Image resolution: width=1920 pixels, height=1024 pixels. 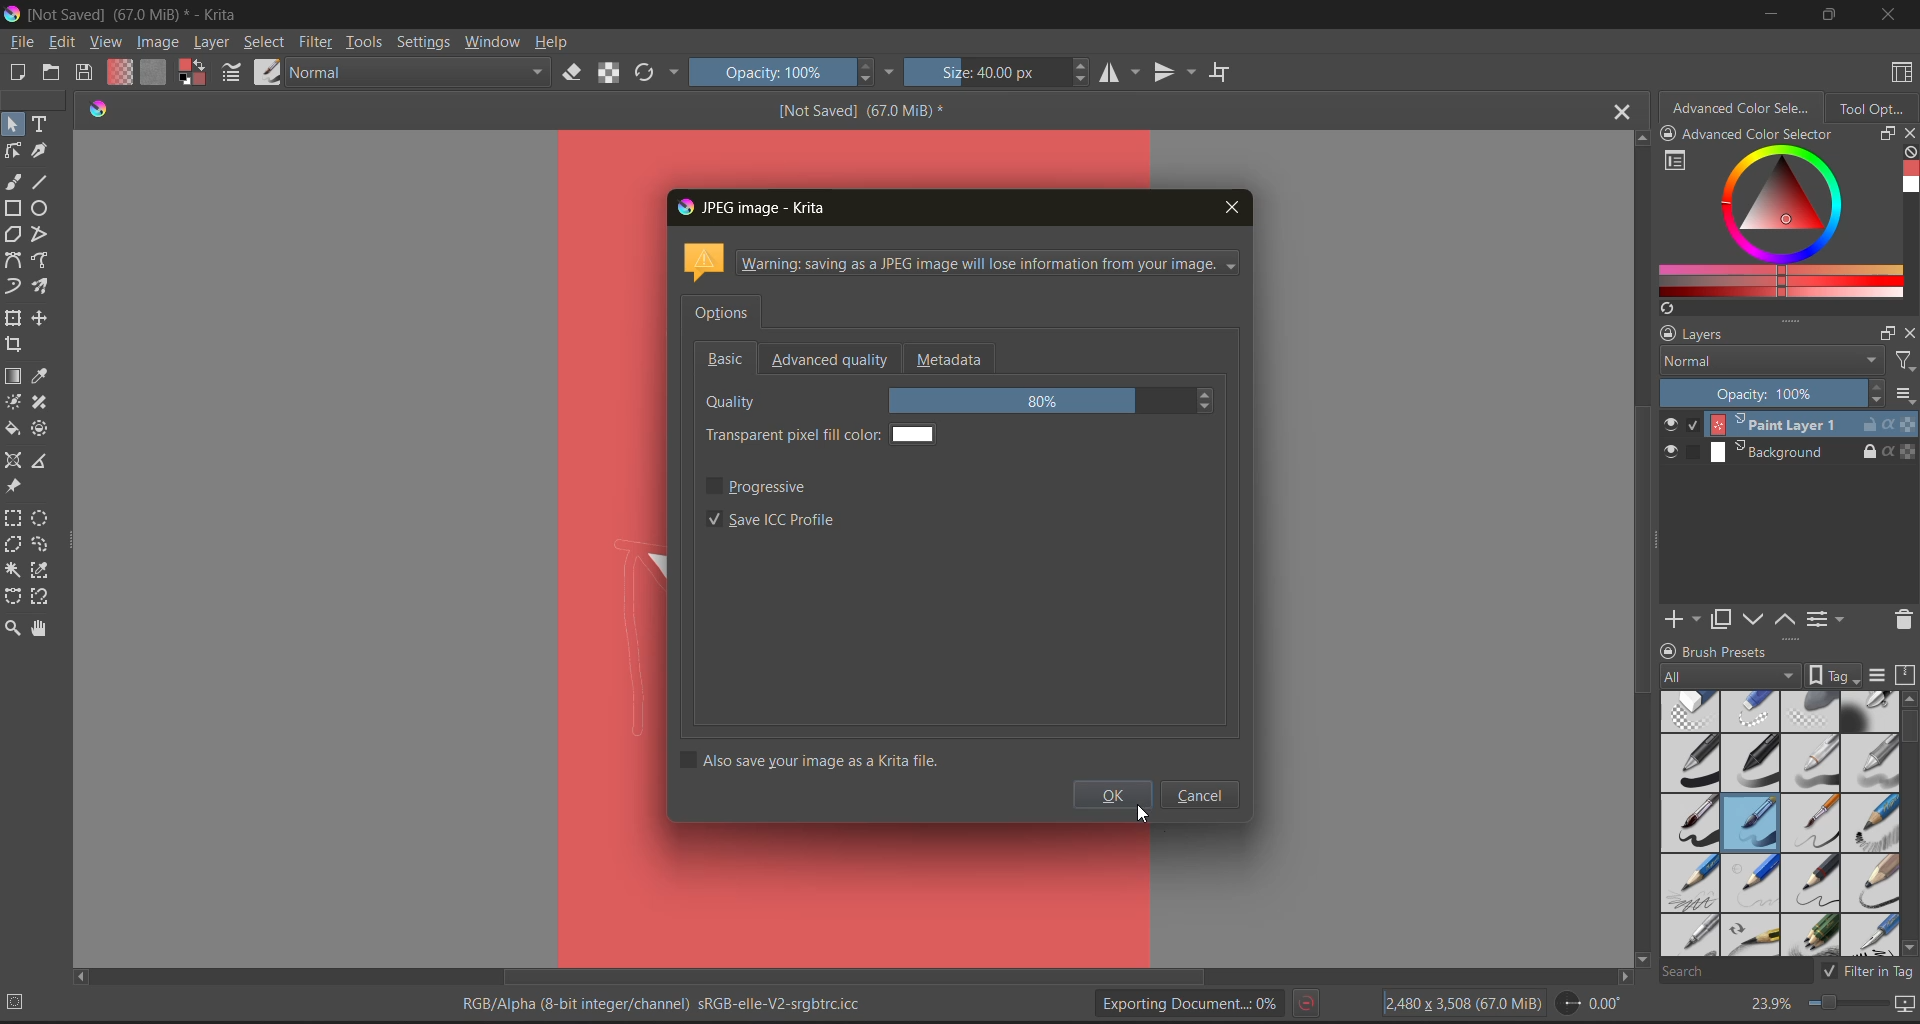 What do you see at coordinates (858, 976) in the screenshot?
I see `horizontal scroll bar` at bounding box center [858, 976].